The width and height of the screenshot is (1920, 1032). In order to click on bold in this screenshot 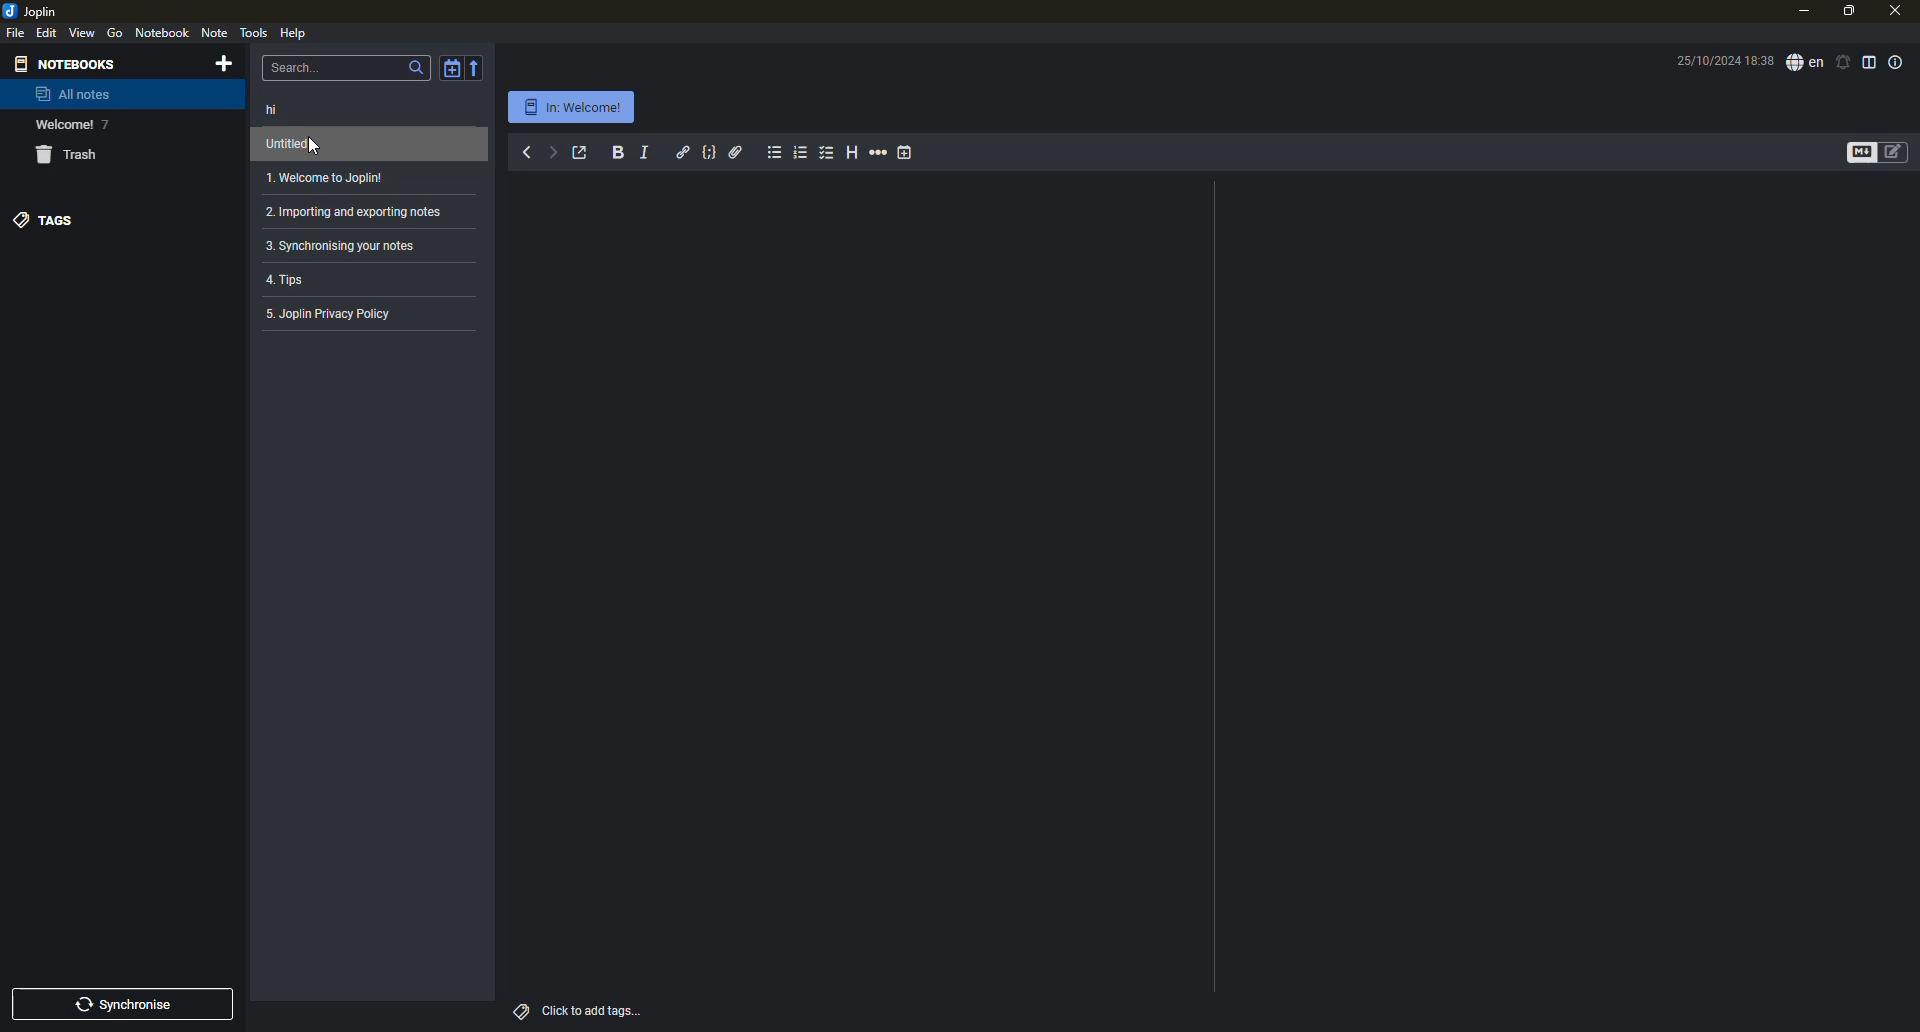, I will do `click(618, 153)`.